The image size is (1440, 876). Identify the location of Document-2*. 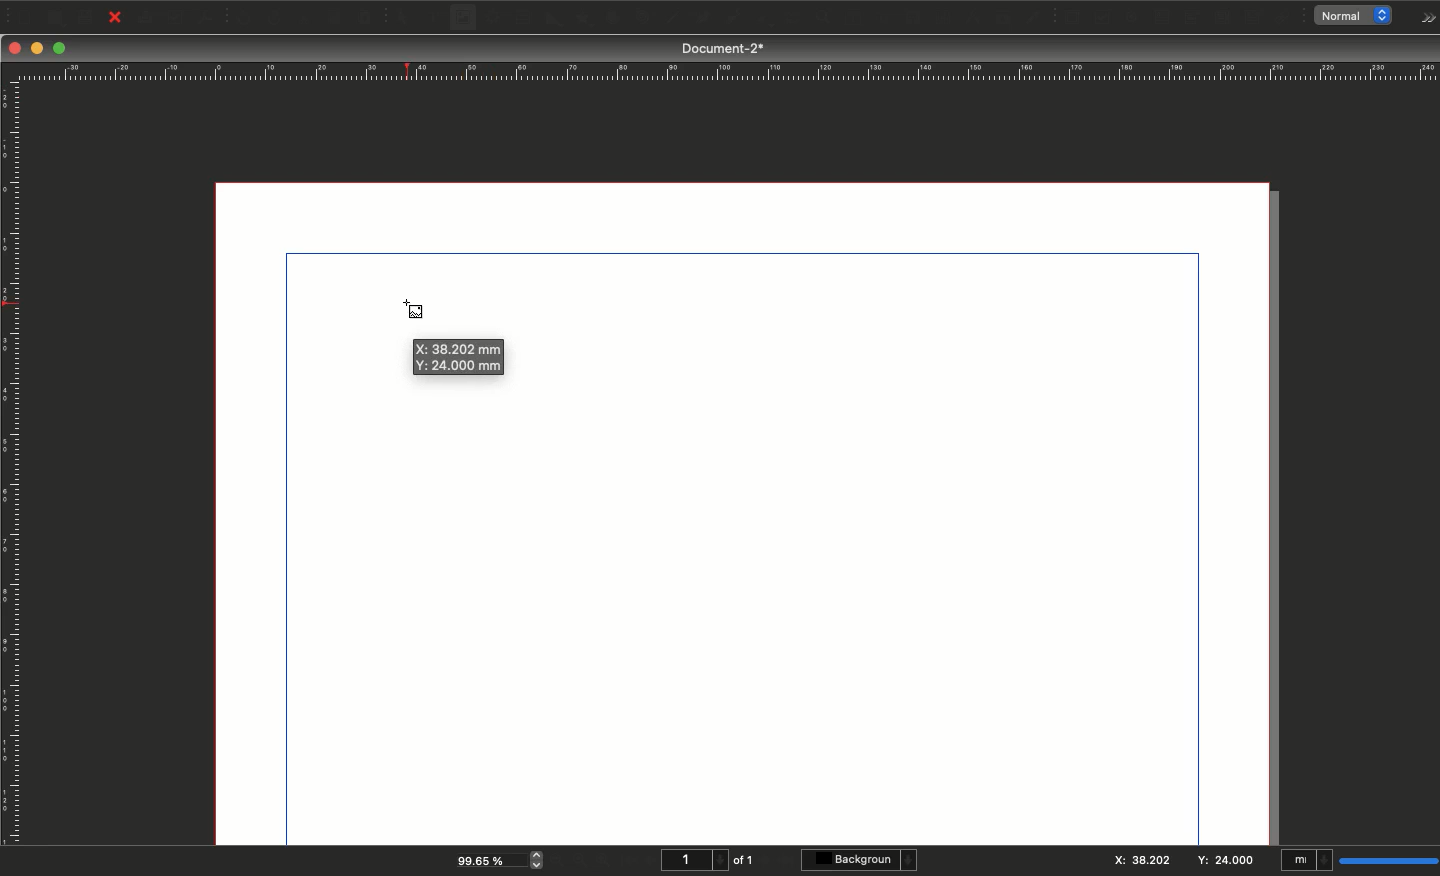
(725, 48).